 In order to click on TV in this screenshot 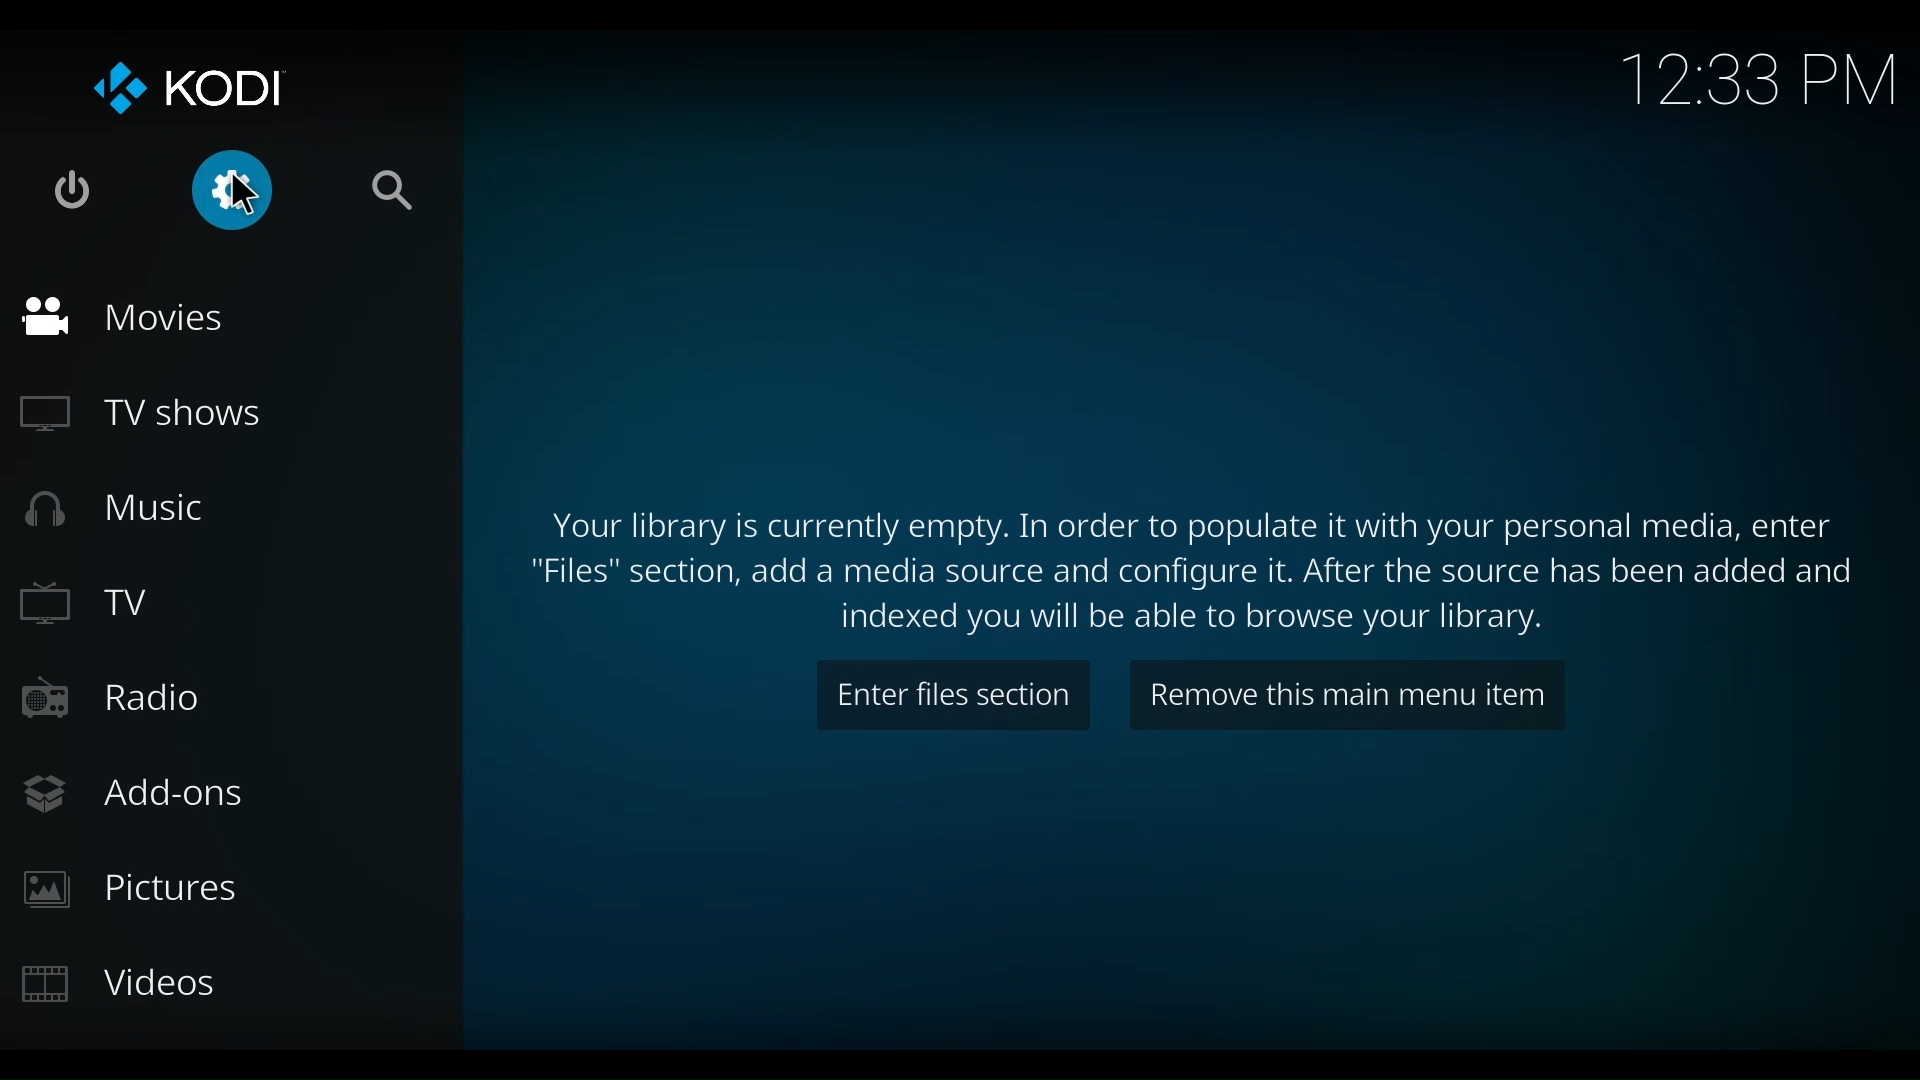, I will do `click(87, 603)`.